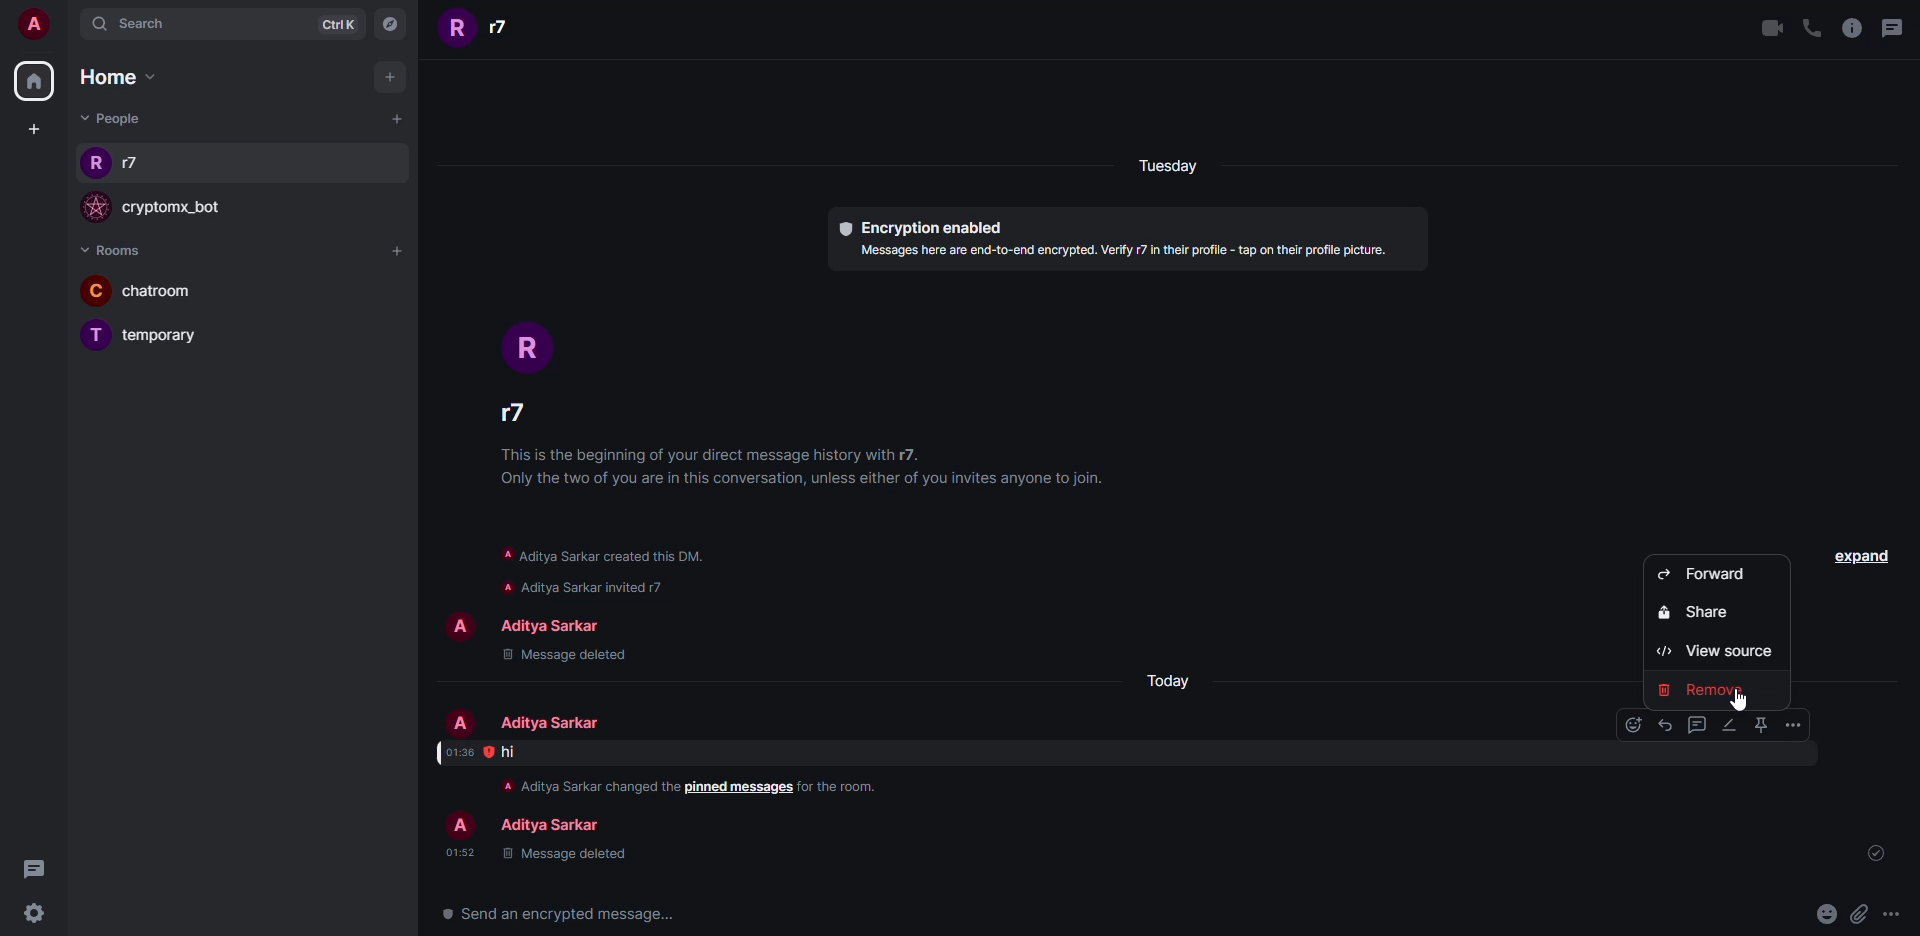  What do you see at coordinates (389, 74) in the screenshot?
I see `add` at bounding box center [389, 74].